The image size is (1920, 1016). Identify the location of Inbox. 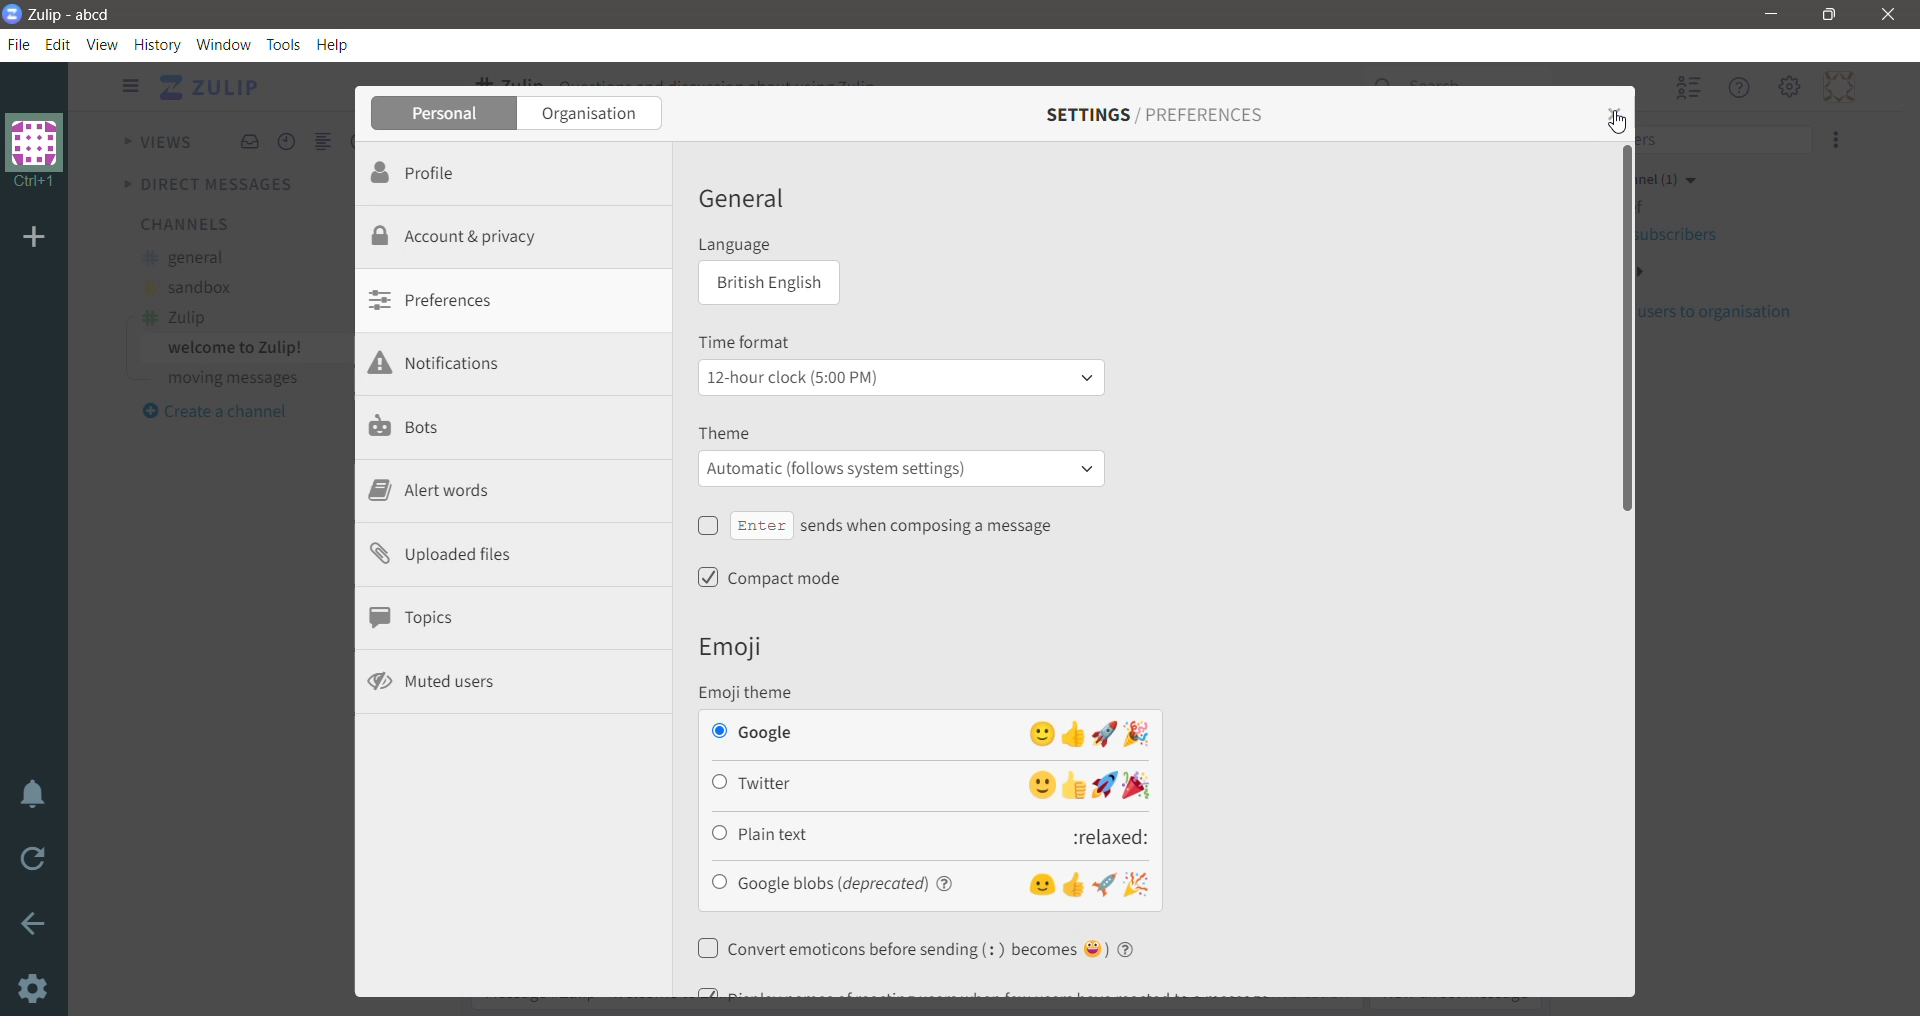
(250, 141).